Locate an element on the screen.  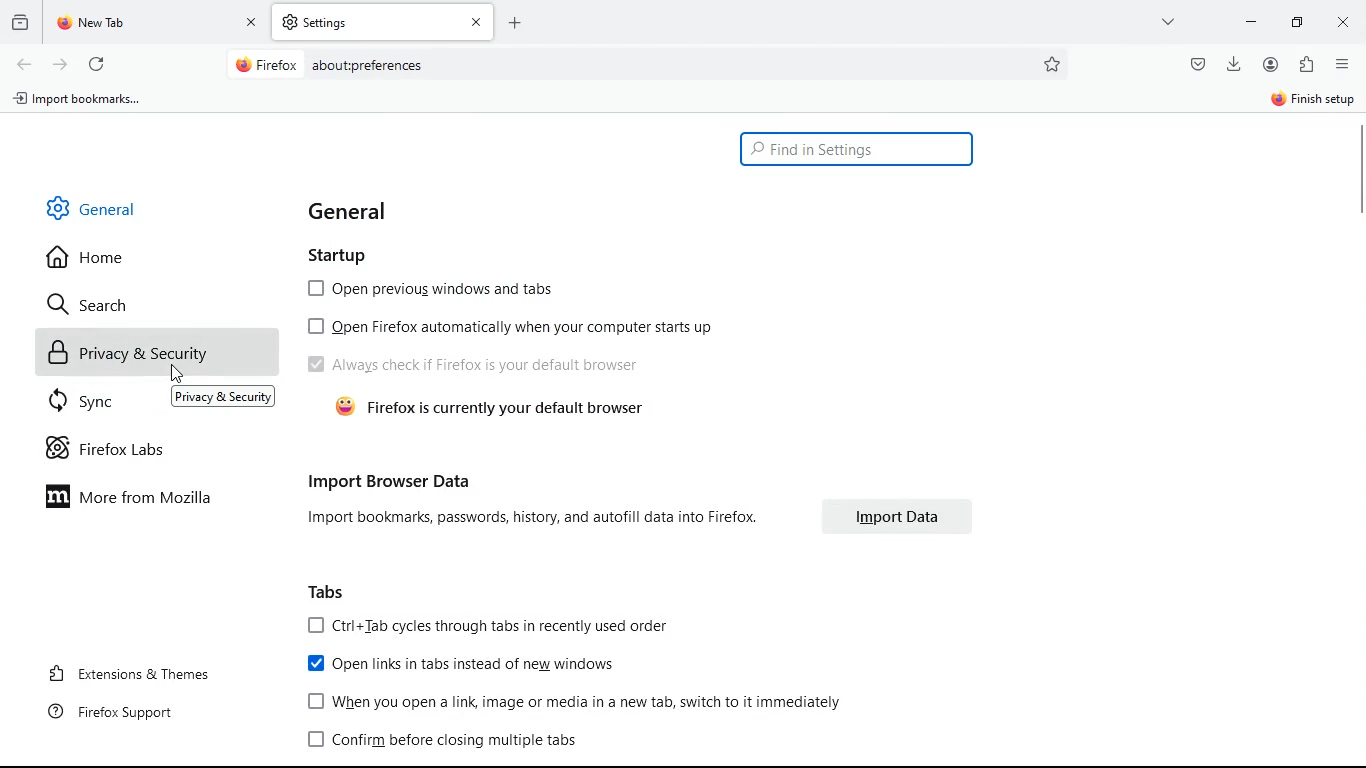
extentions is located at coordinates (1306, 66).